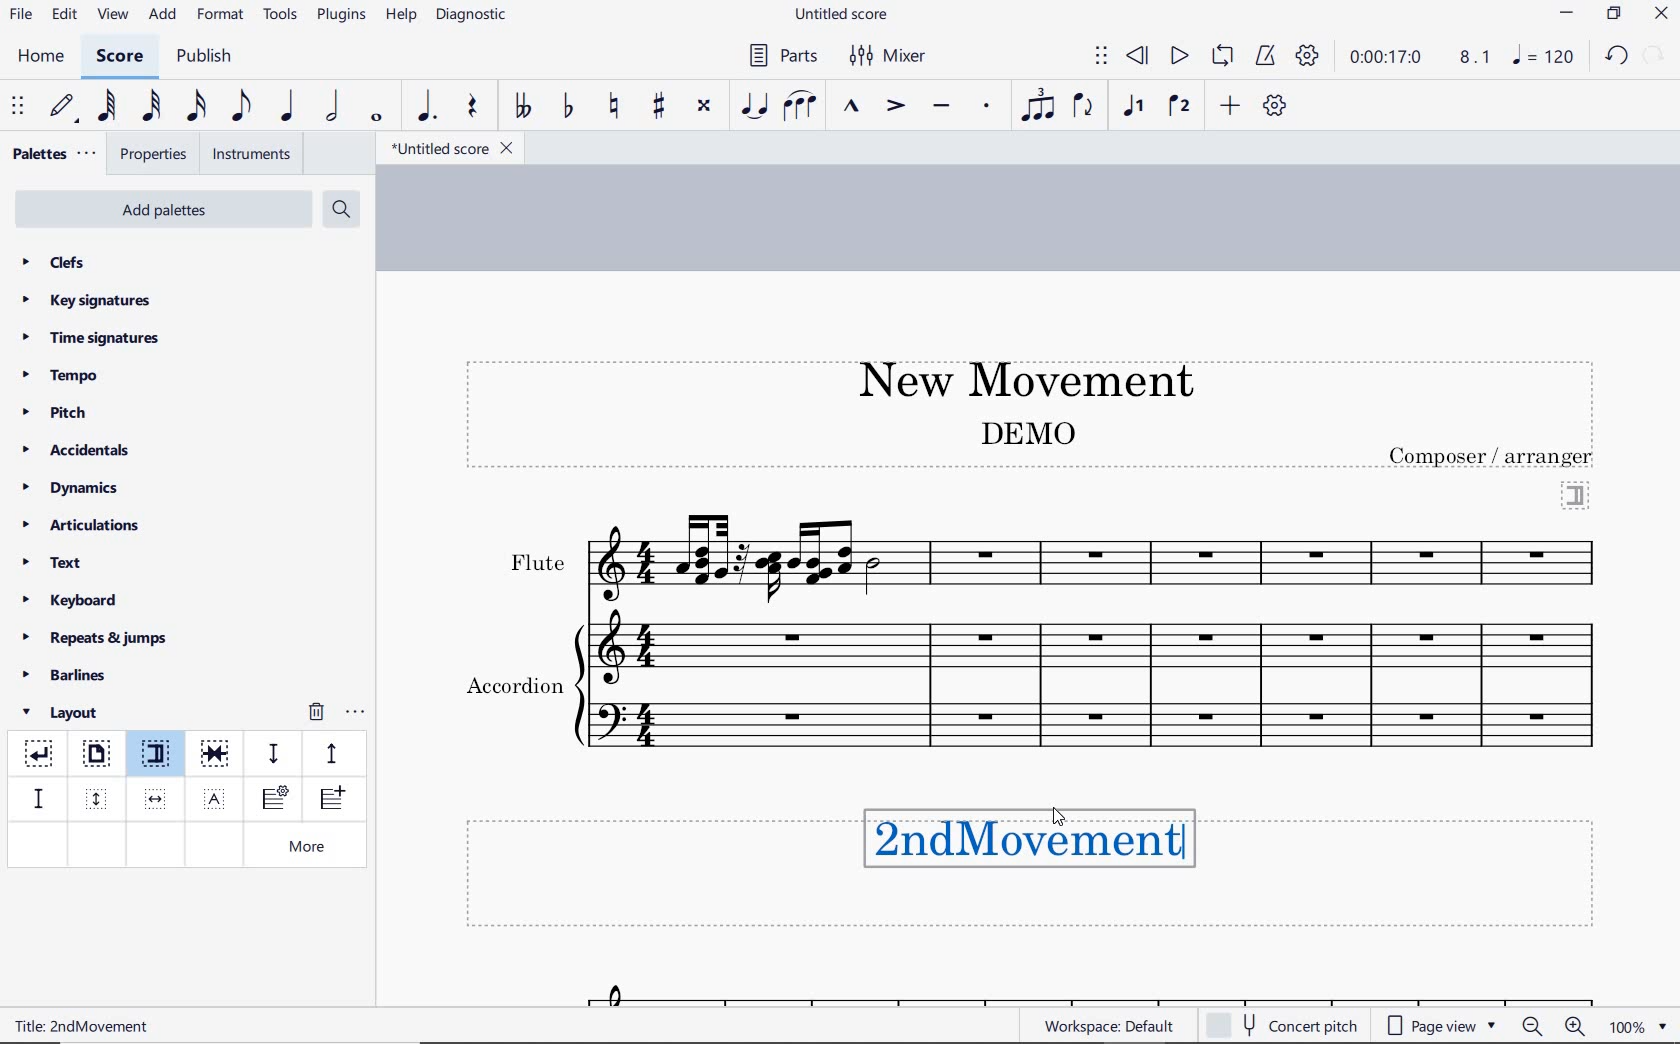 Image resolution: width=1680 pixels, height=1044 pixels. Describe the element at coordinates (341, 16) in the screenshot. I see `plugins` at that location.